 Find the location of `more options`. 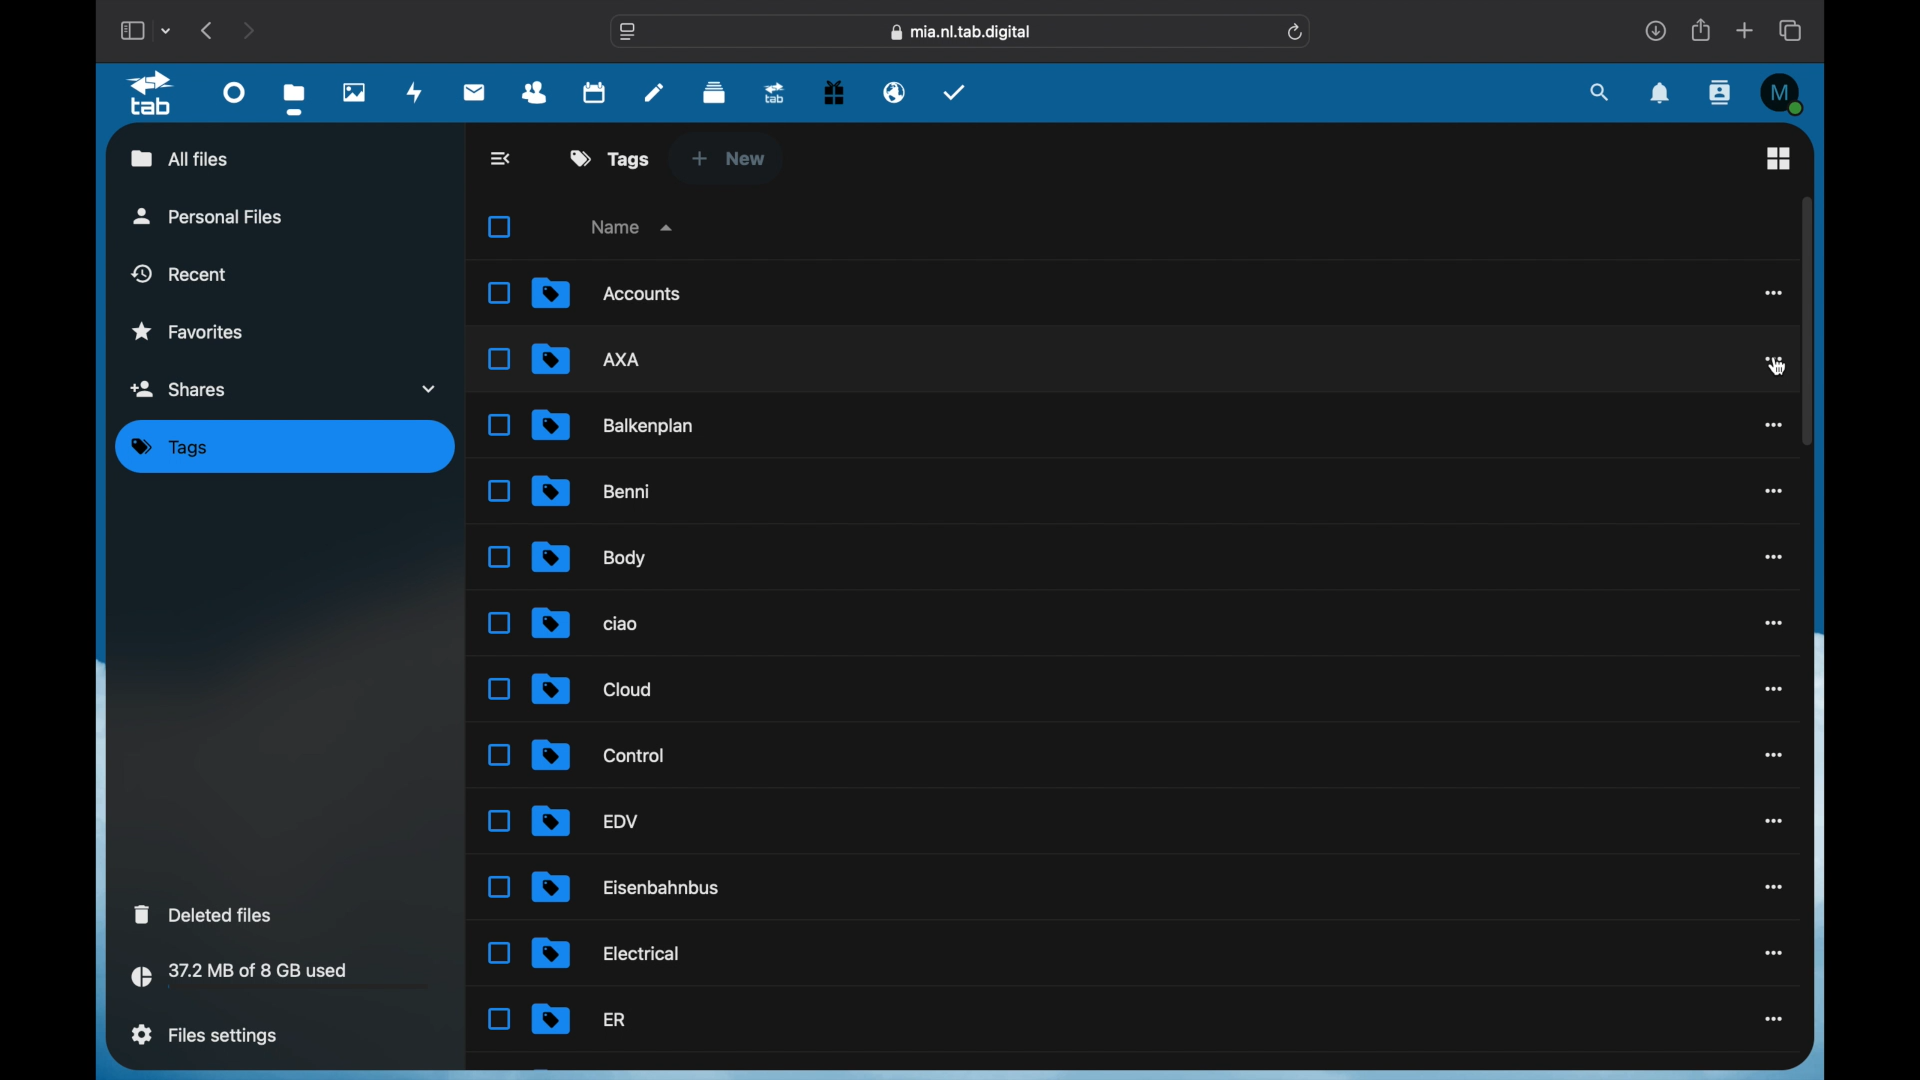

more options is located at coordinates (1774, 1020).